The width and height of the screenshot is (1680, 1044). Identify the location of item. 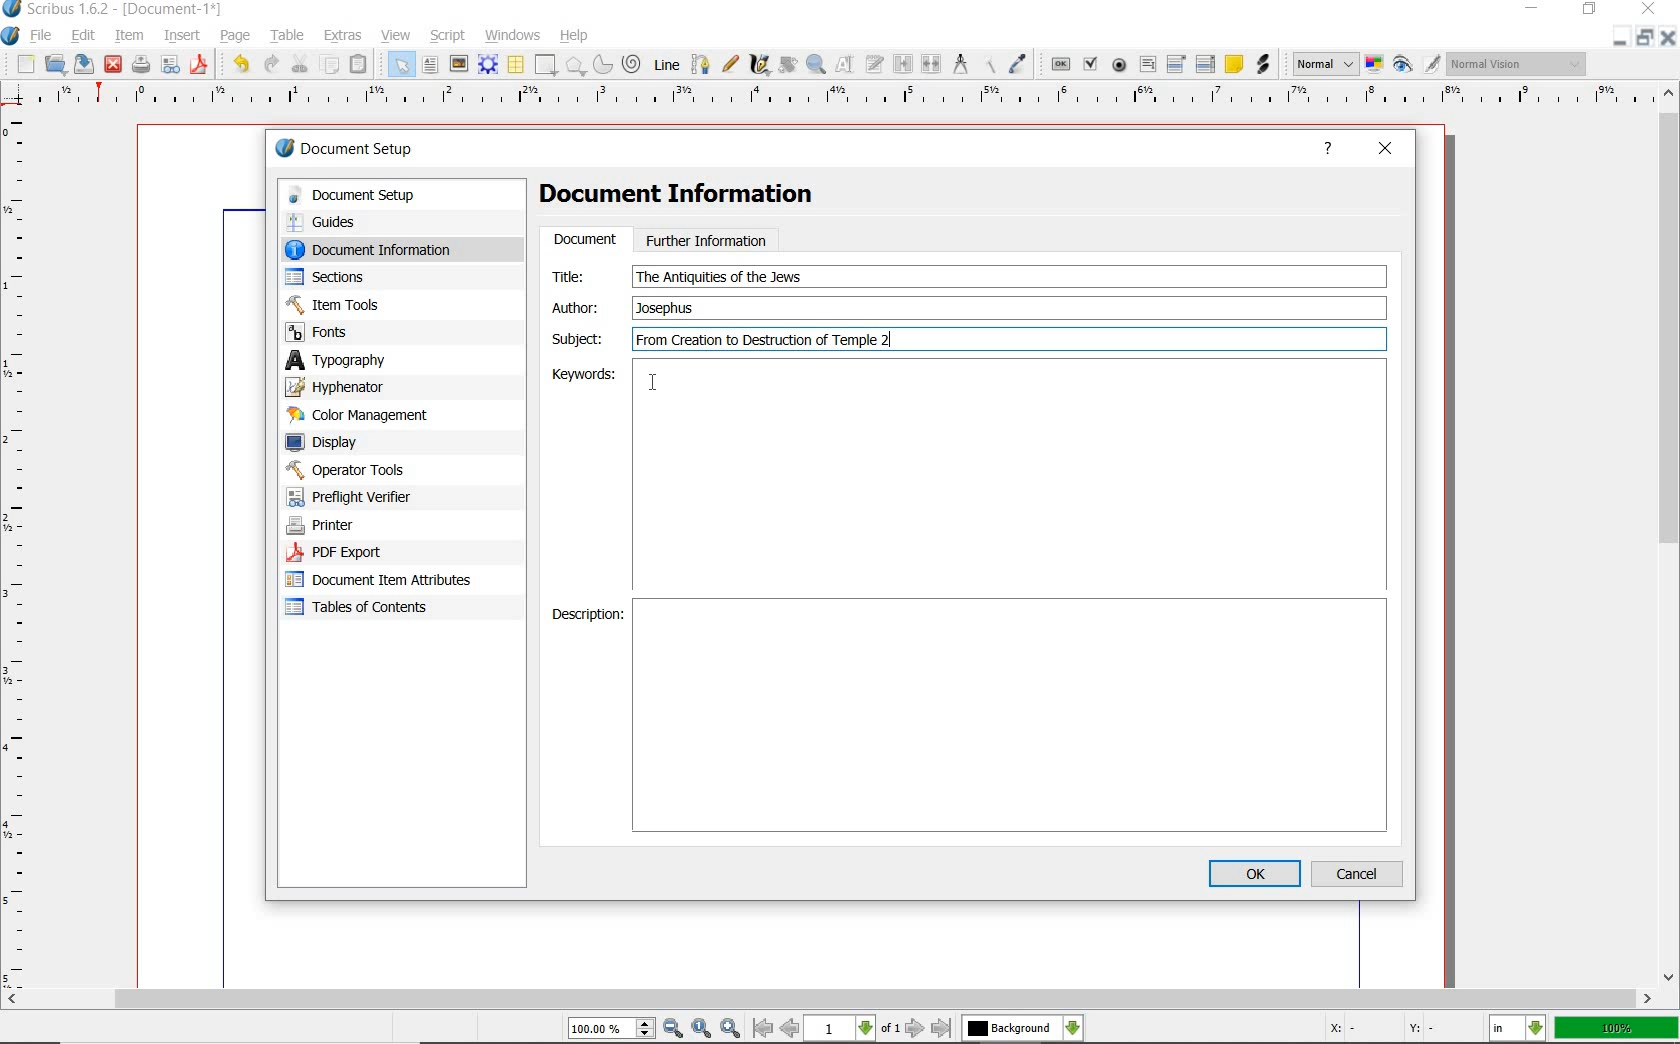
(130, 37).